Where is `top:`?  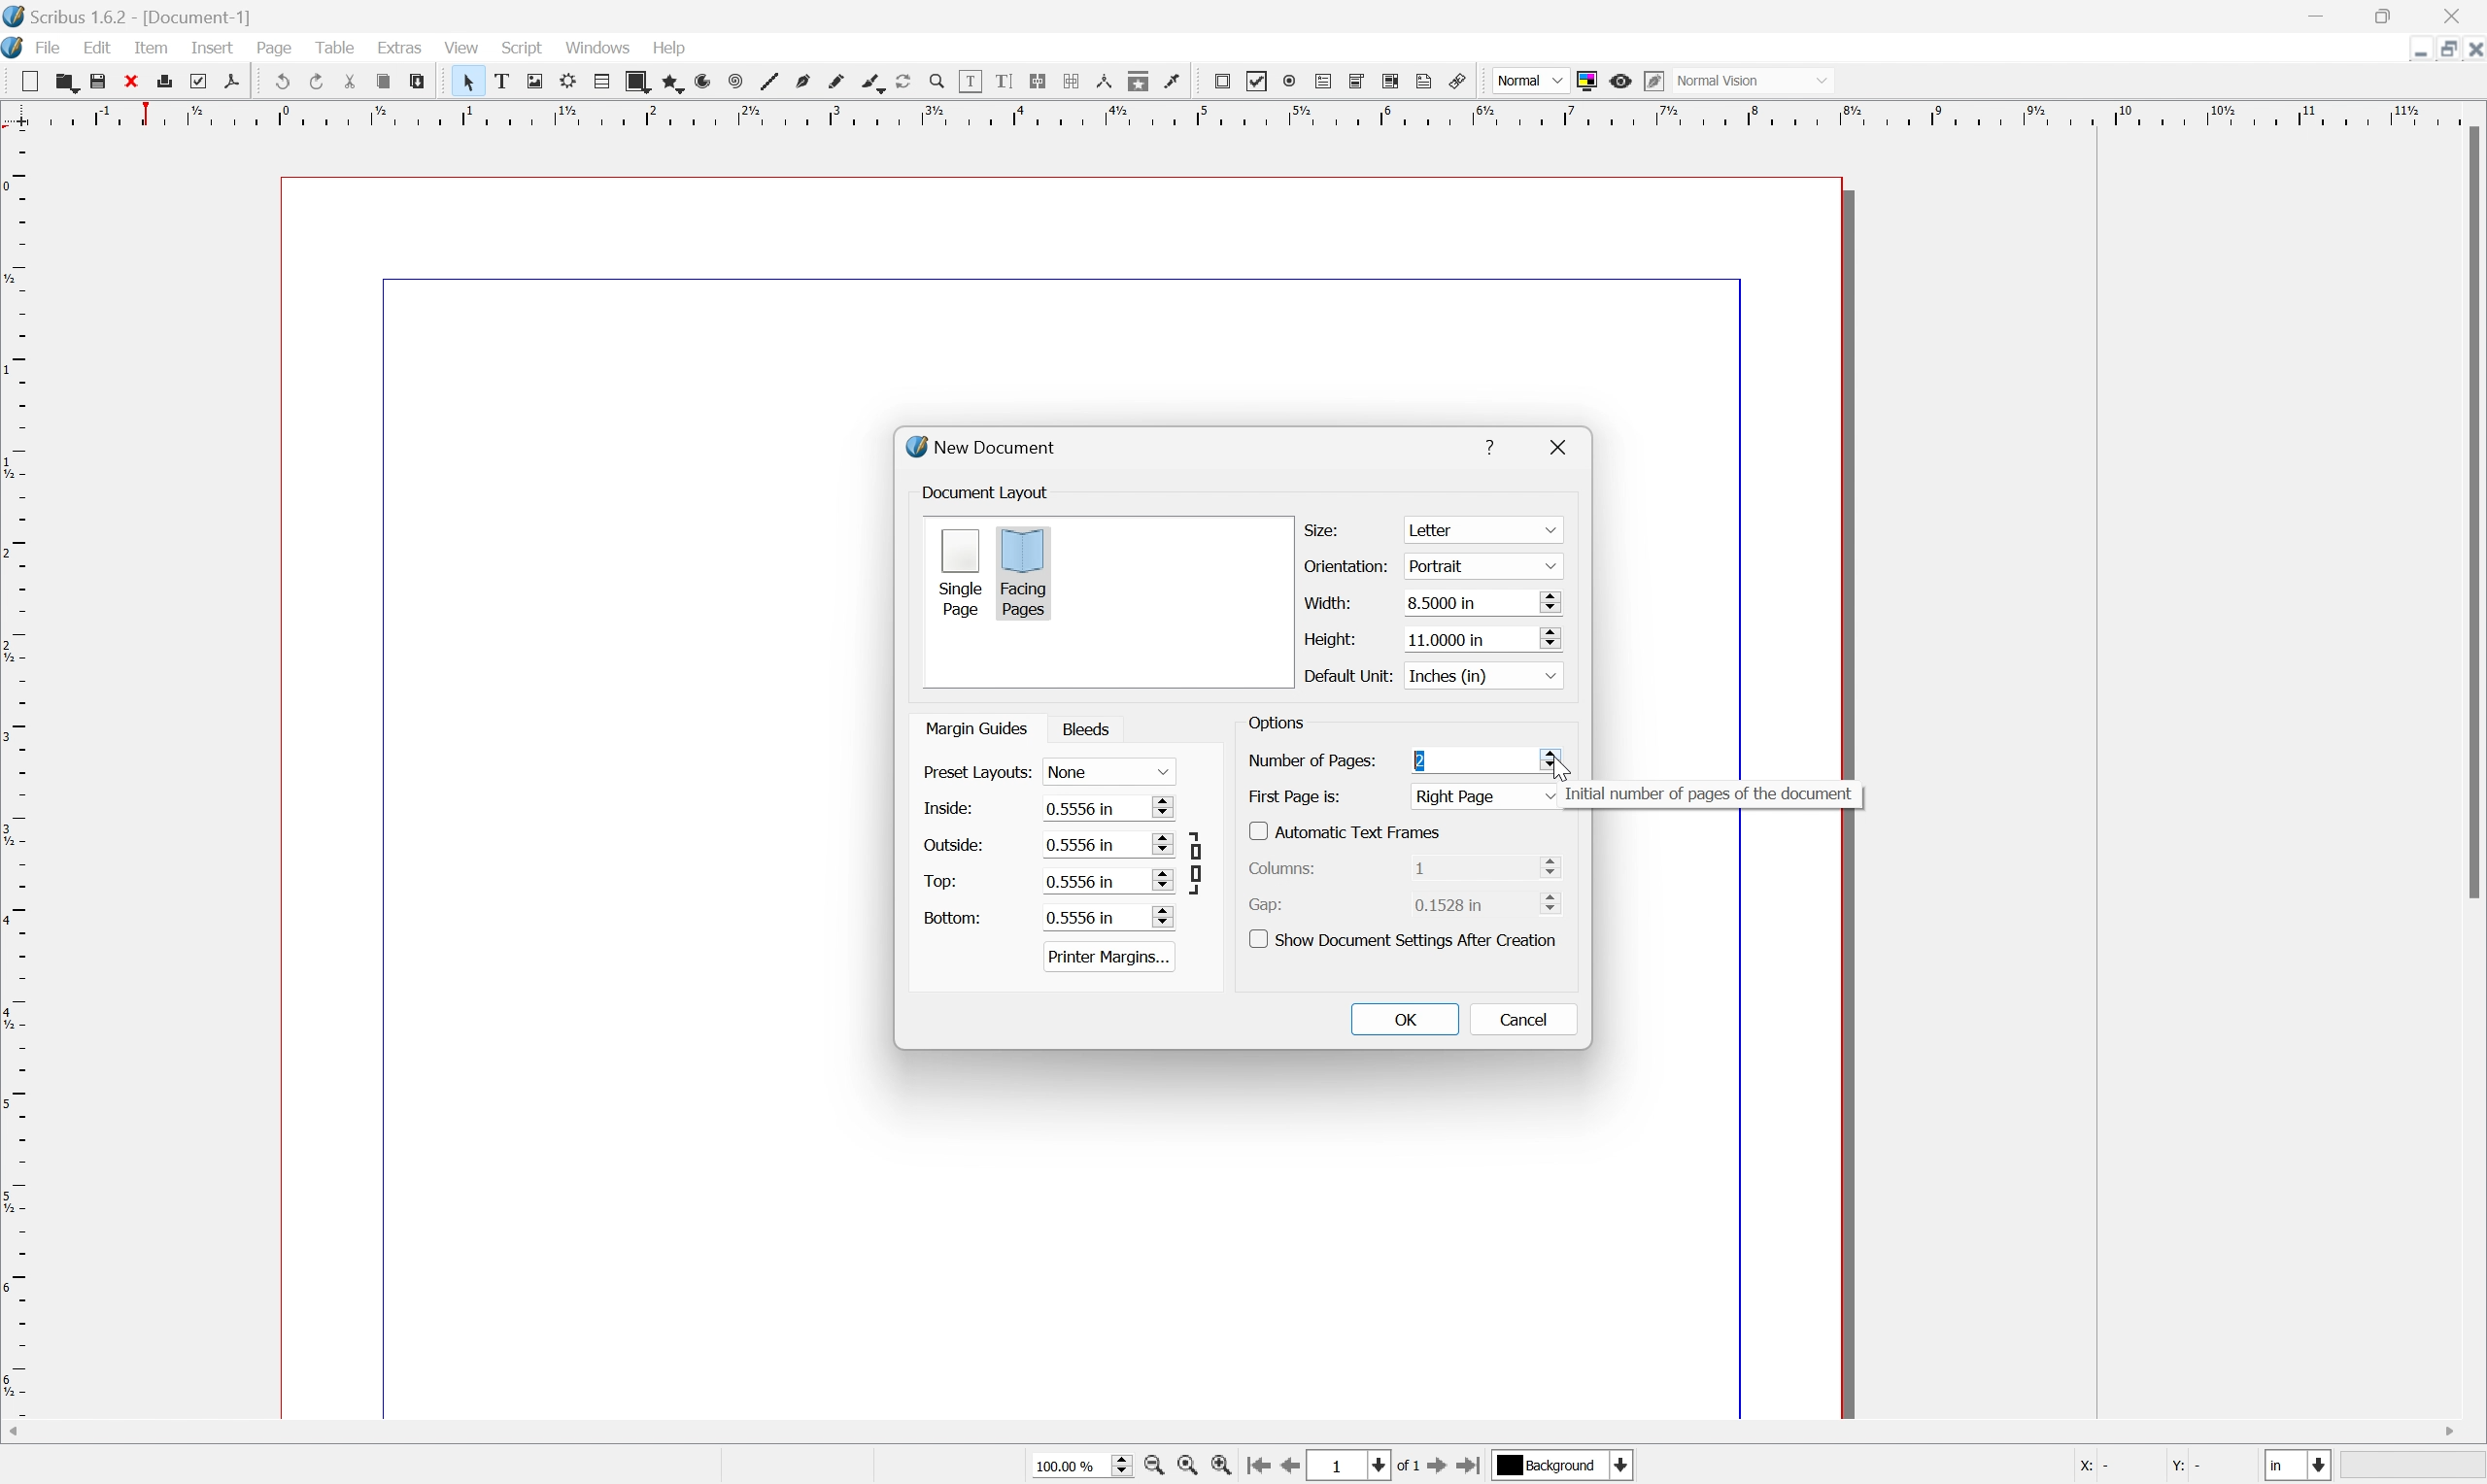 top: is located at coordinates (941, 880).